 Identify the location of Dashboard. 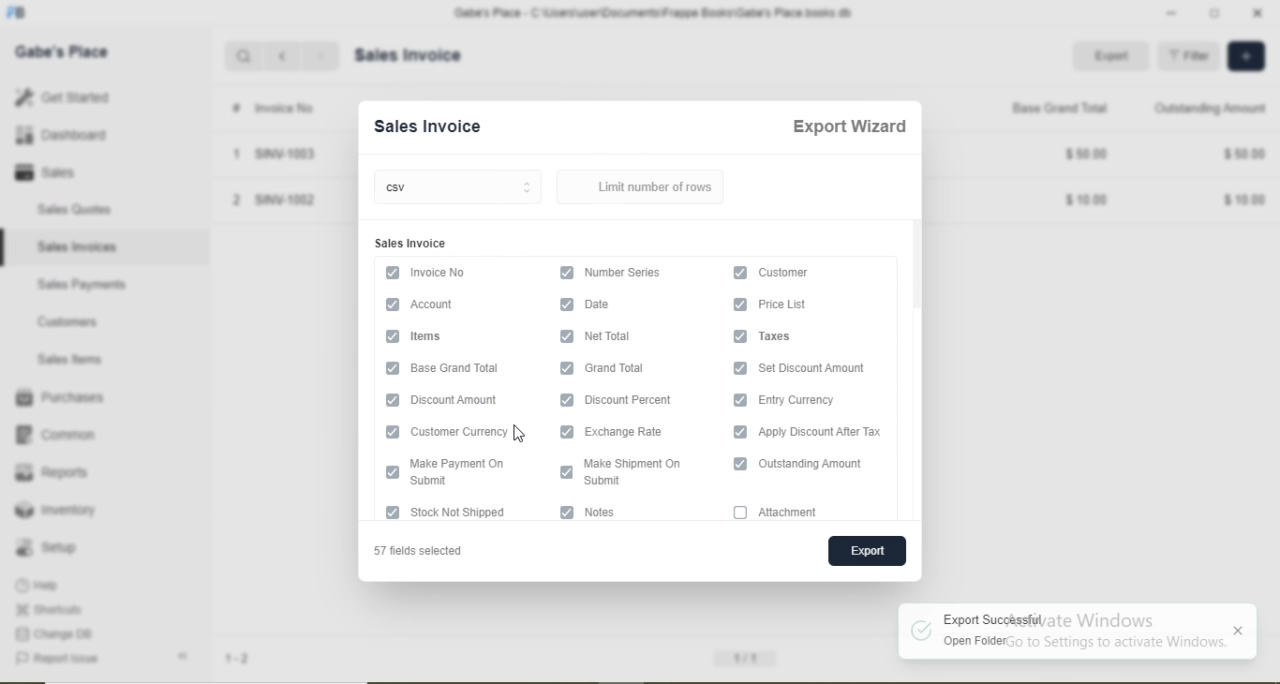
(72, 137).